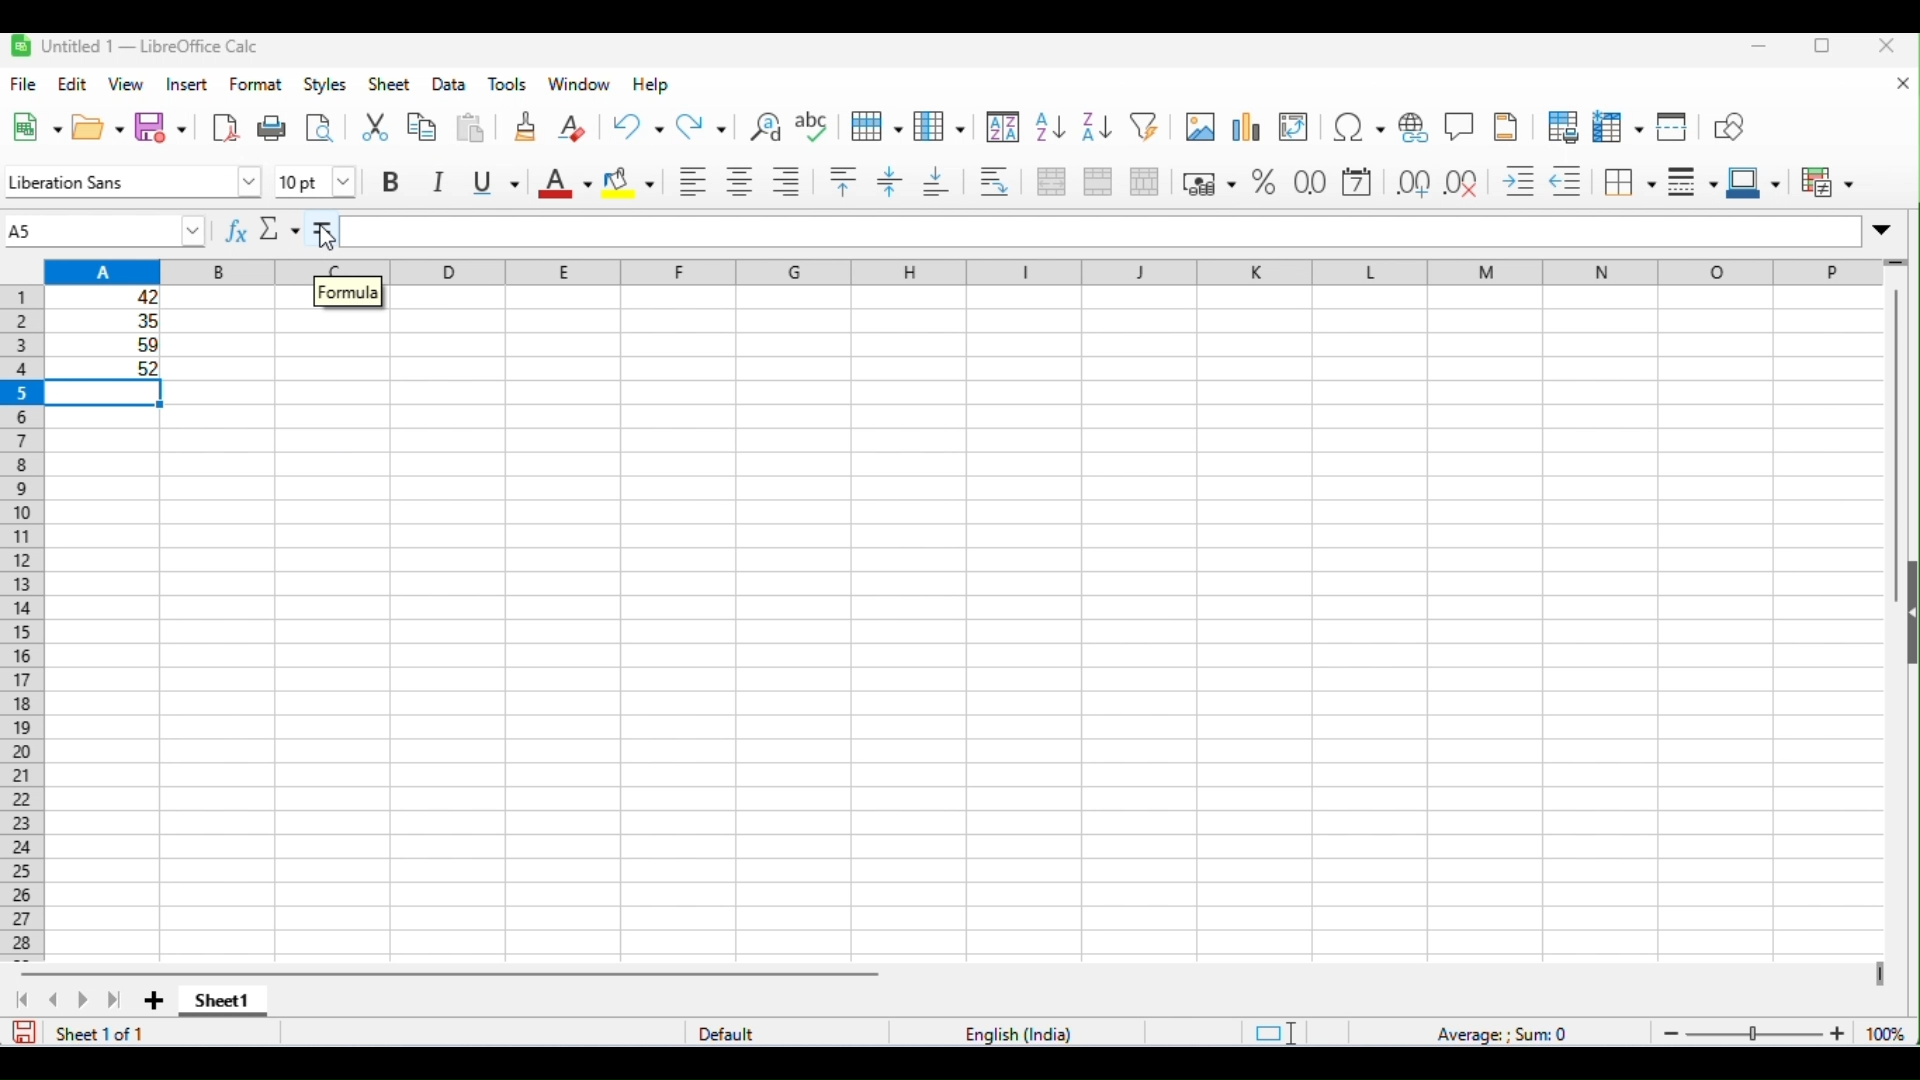  I want to click on insert header and footer, so click(1507, 127).